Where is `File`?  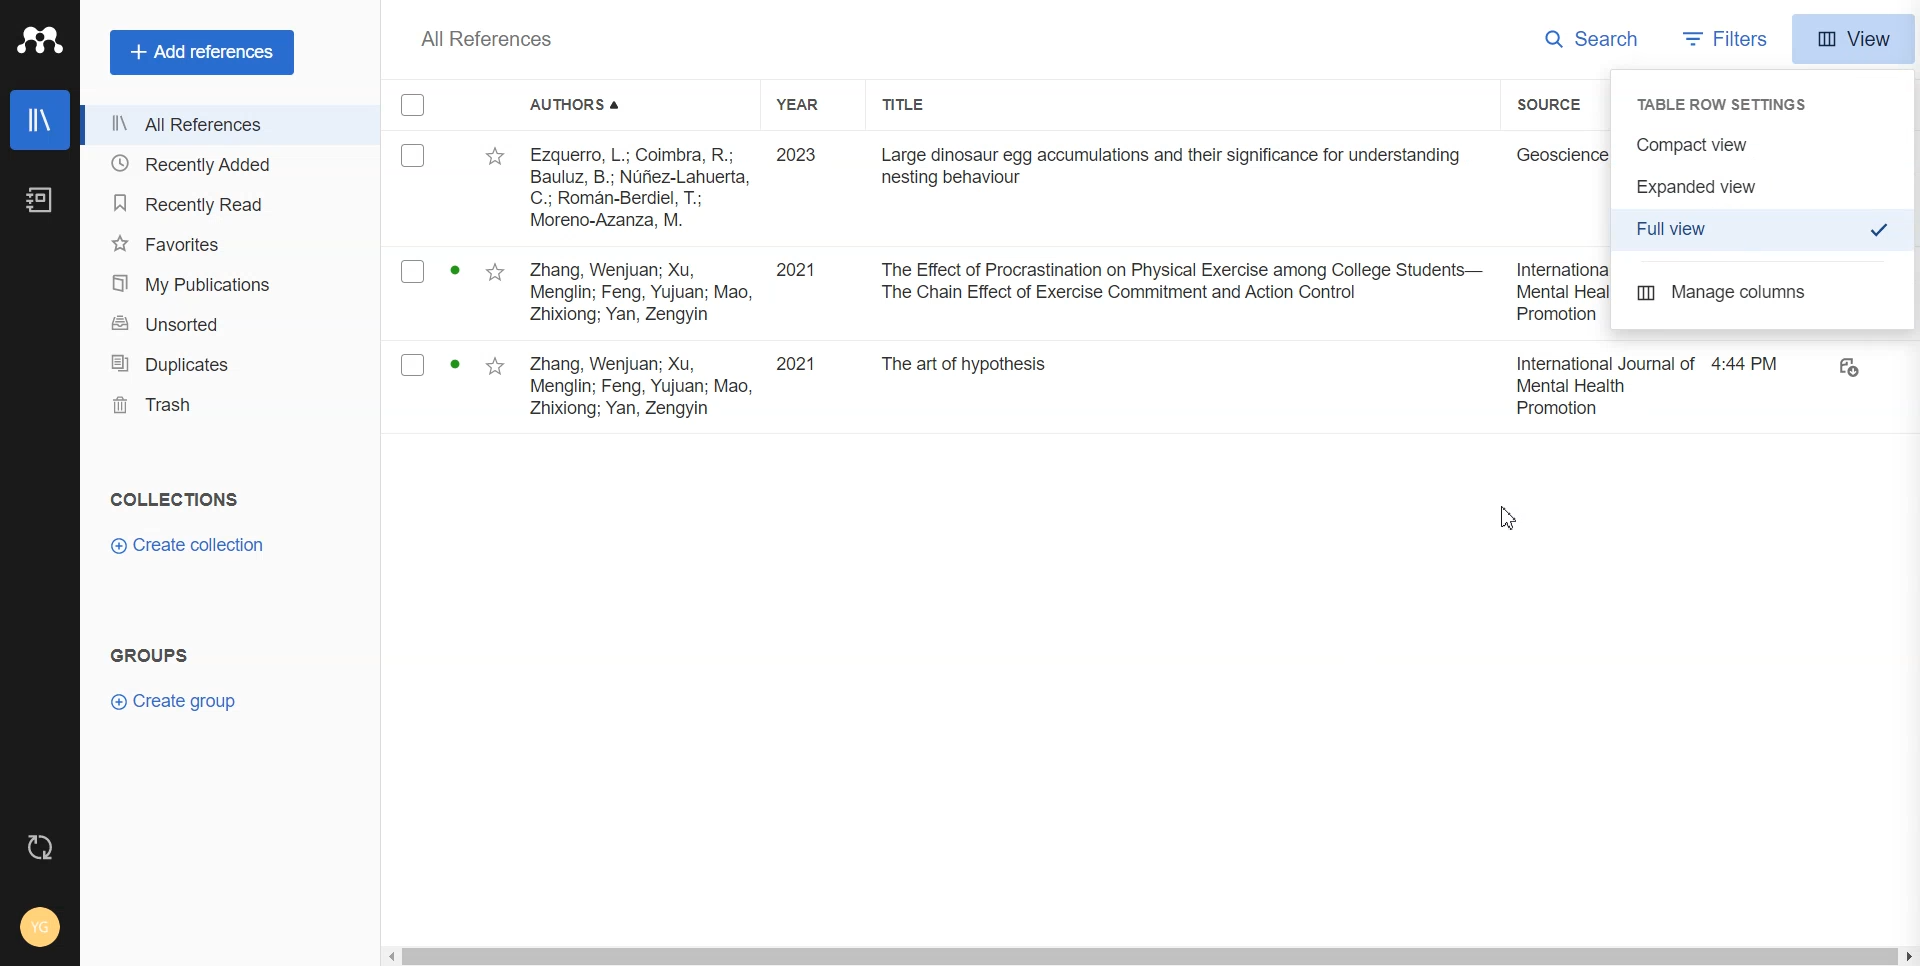
File is located at coordinates (1154, 387).